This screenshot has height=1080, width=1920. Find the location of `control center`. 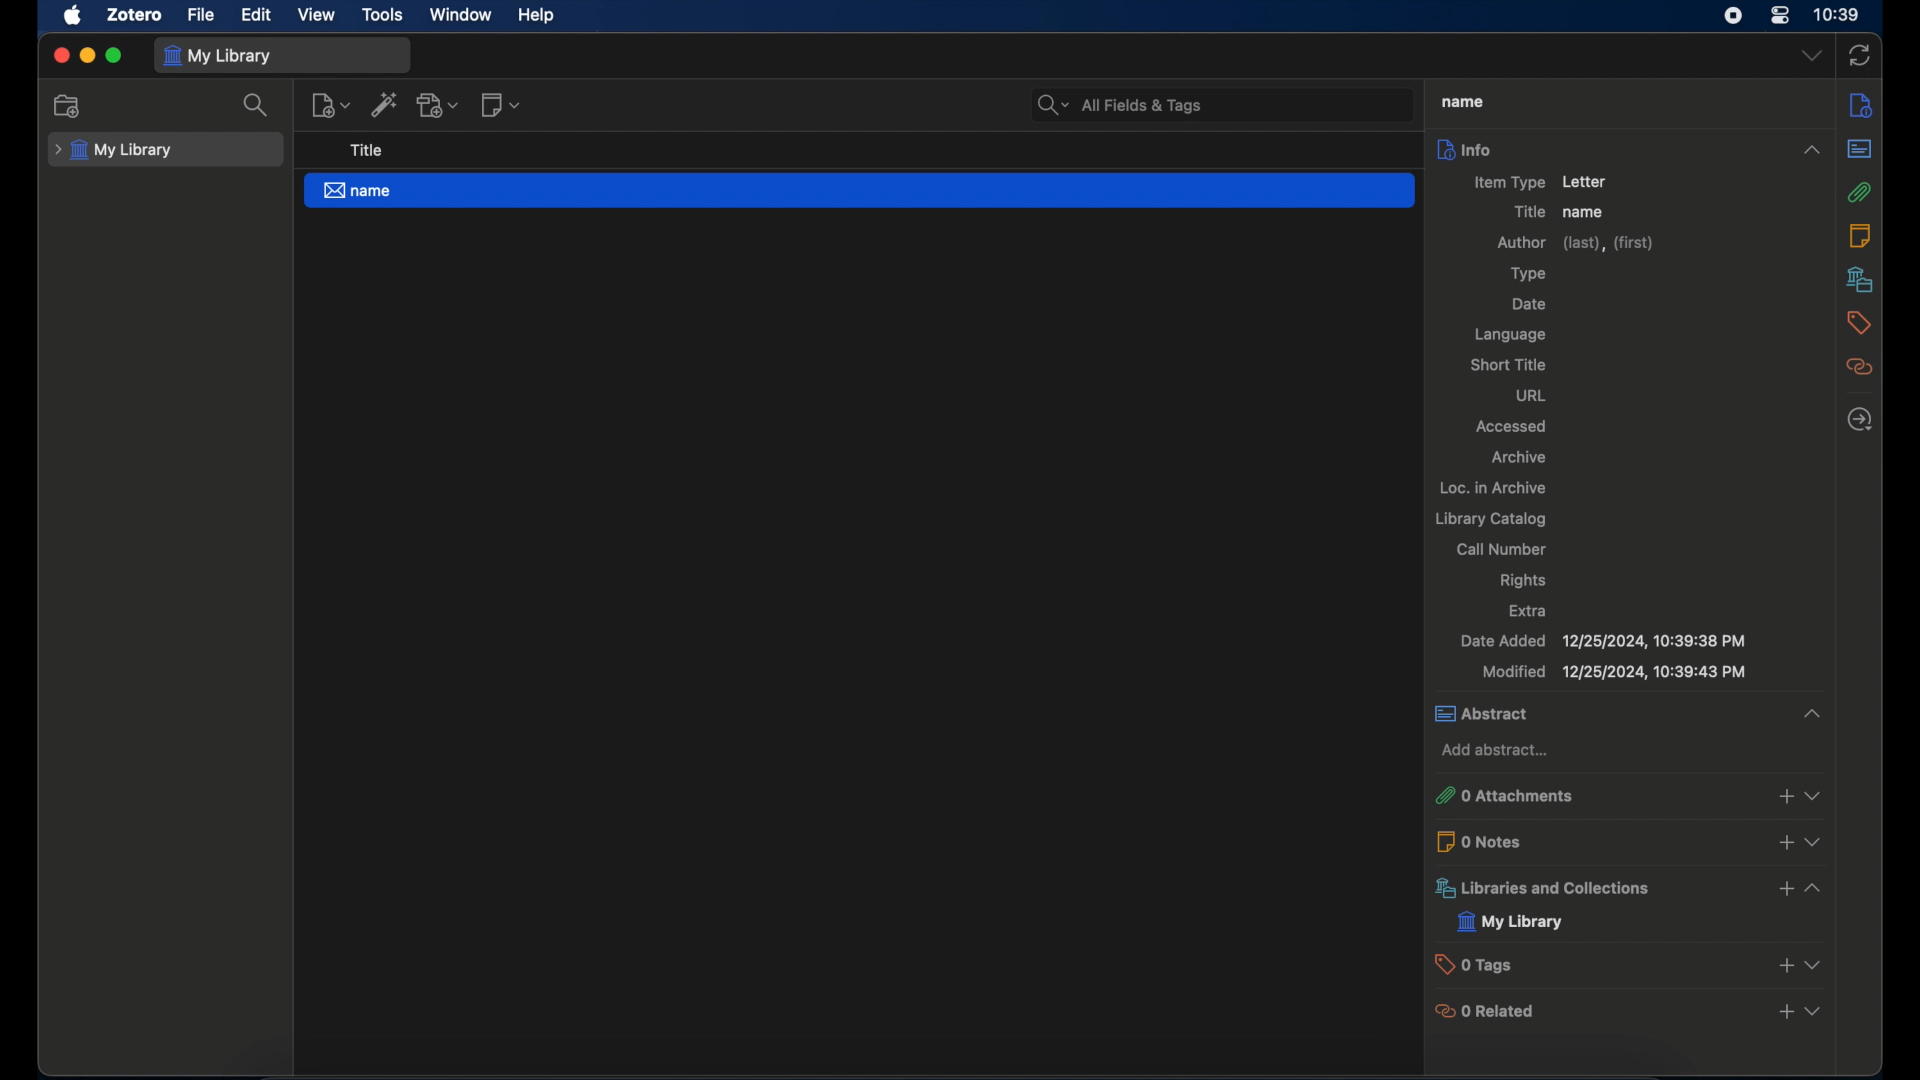

control center is located at coordinates (1780, 14).